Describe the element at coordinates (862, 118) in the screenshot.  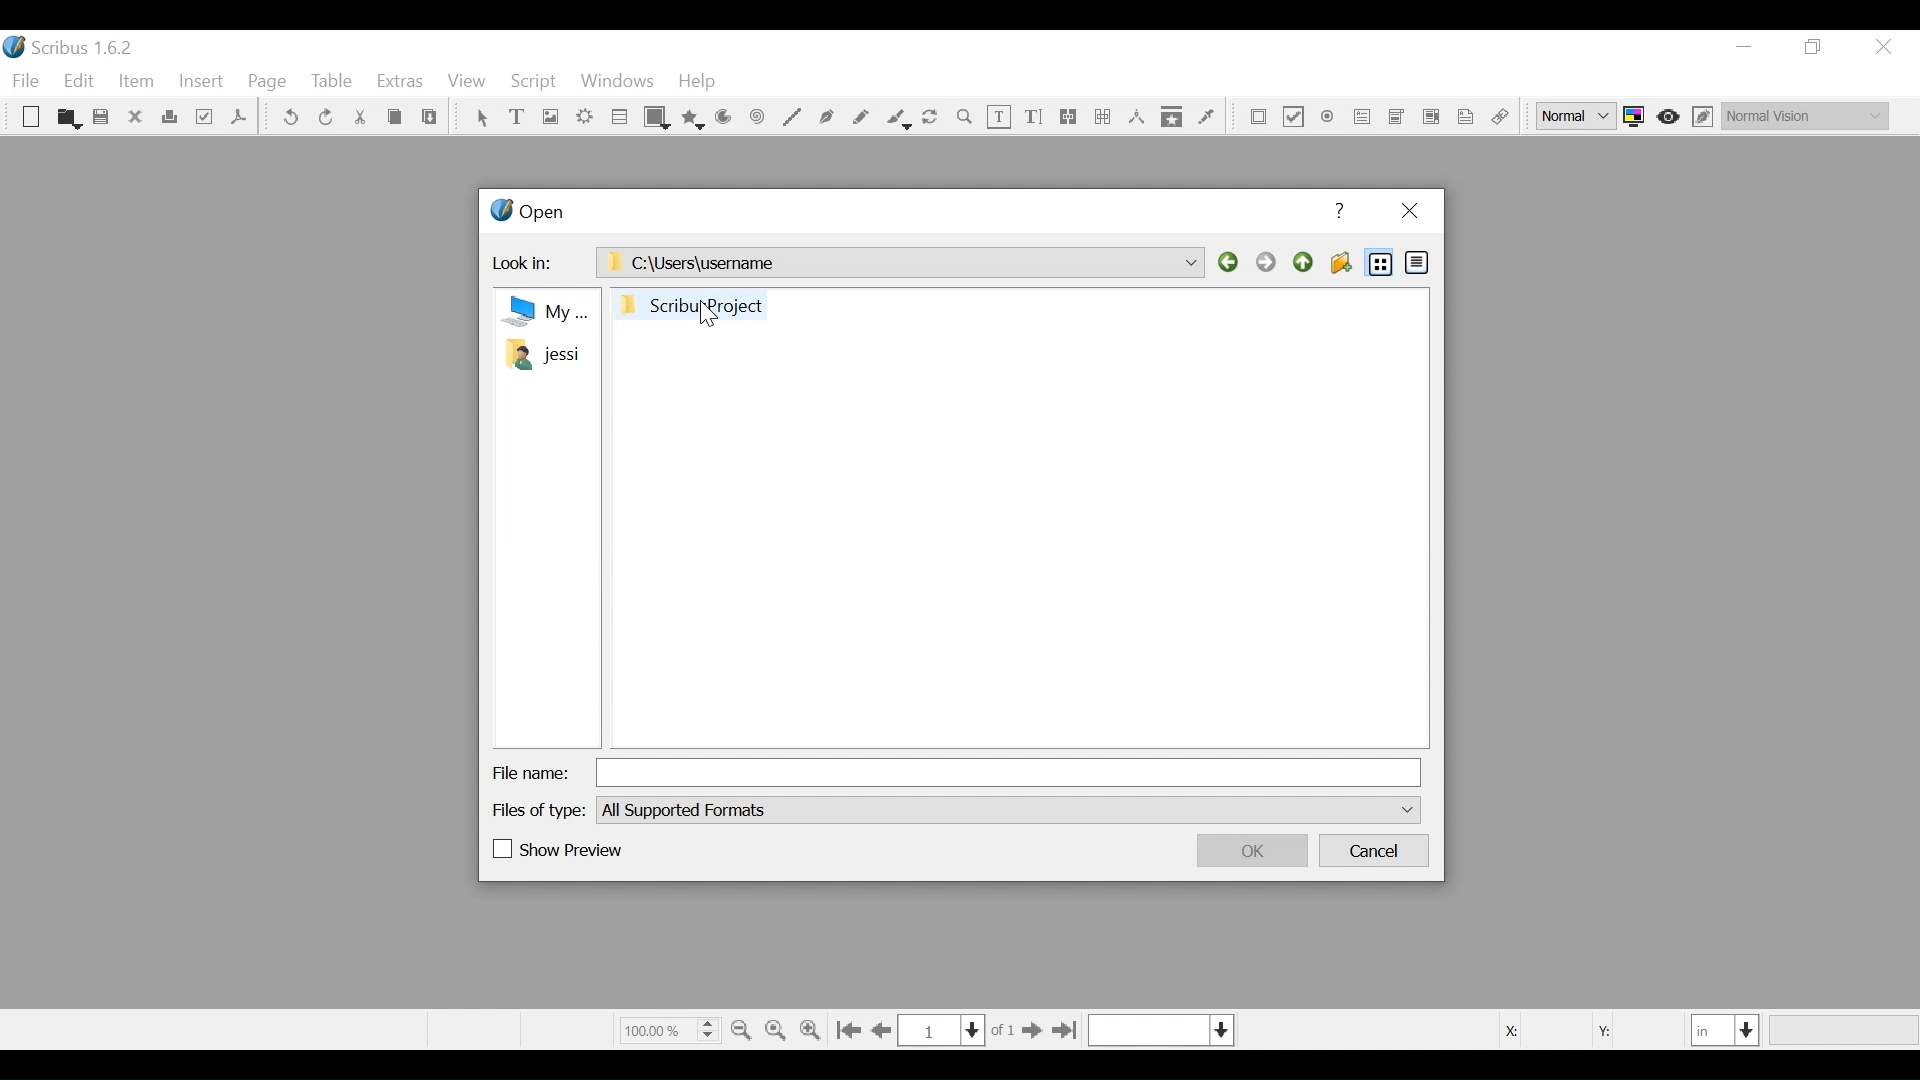
I see `Freehand line` at that location.